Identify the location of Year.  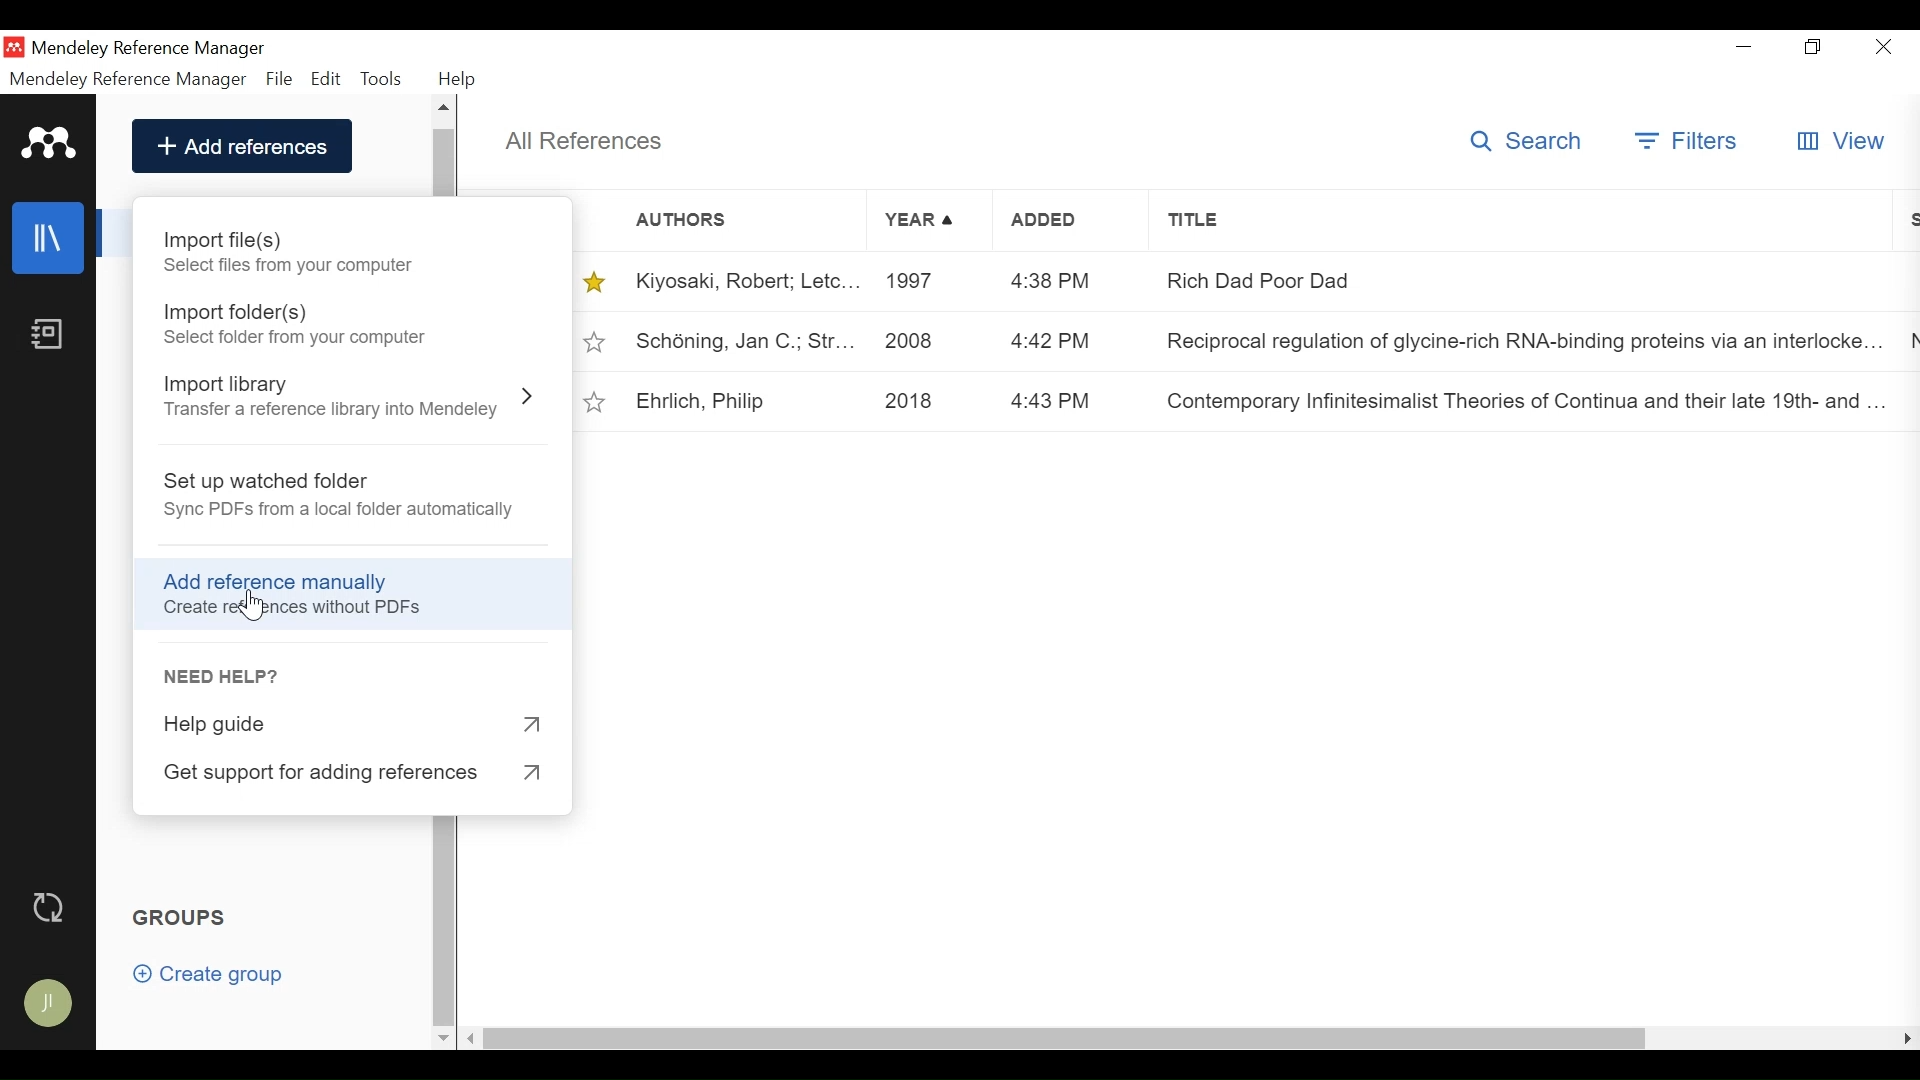
(919, 219).